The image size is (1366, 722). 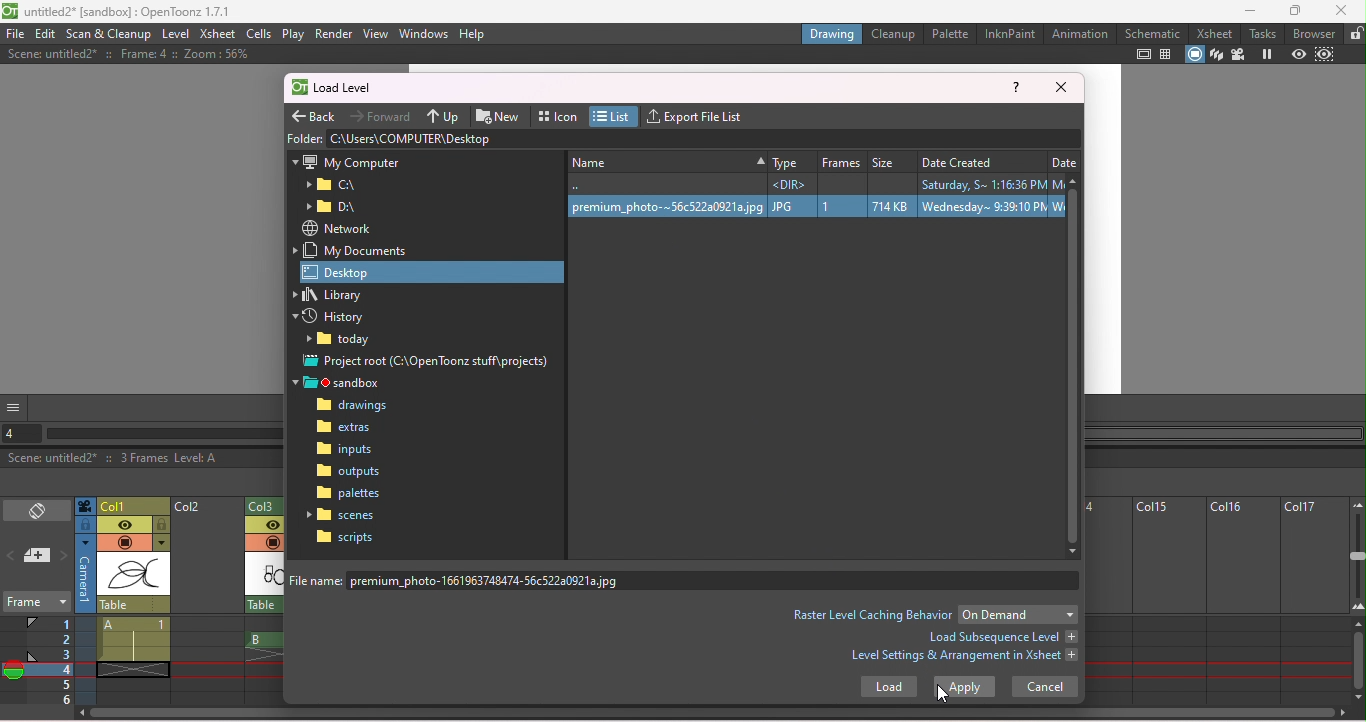 What do you see at coordinates (134, 575) in the screenshot?
I see `scene` at bounding box center [134, 575].